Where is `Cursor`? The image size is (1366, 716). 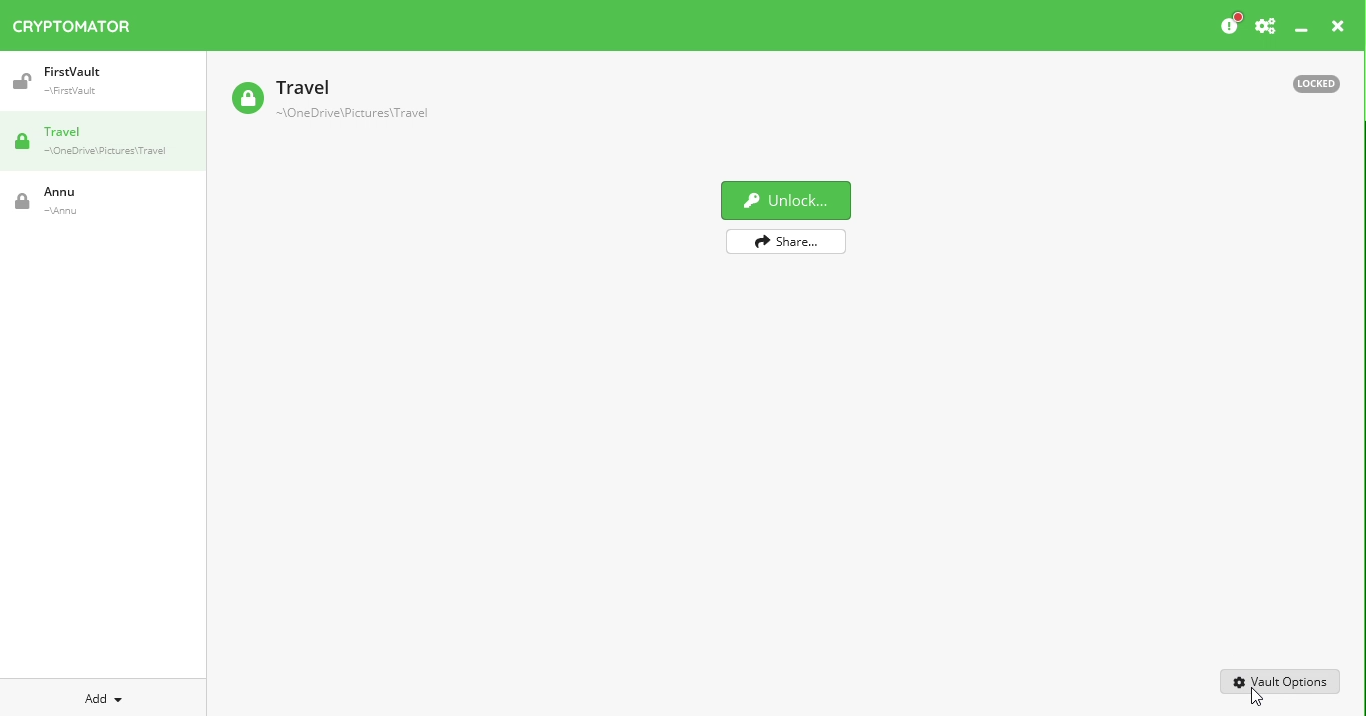
Cursor is located at coordinates (1259, 700).